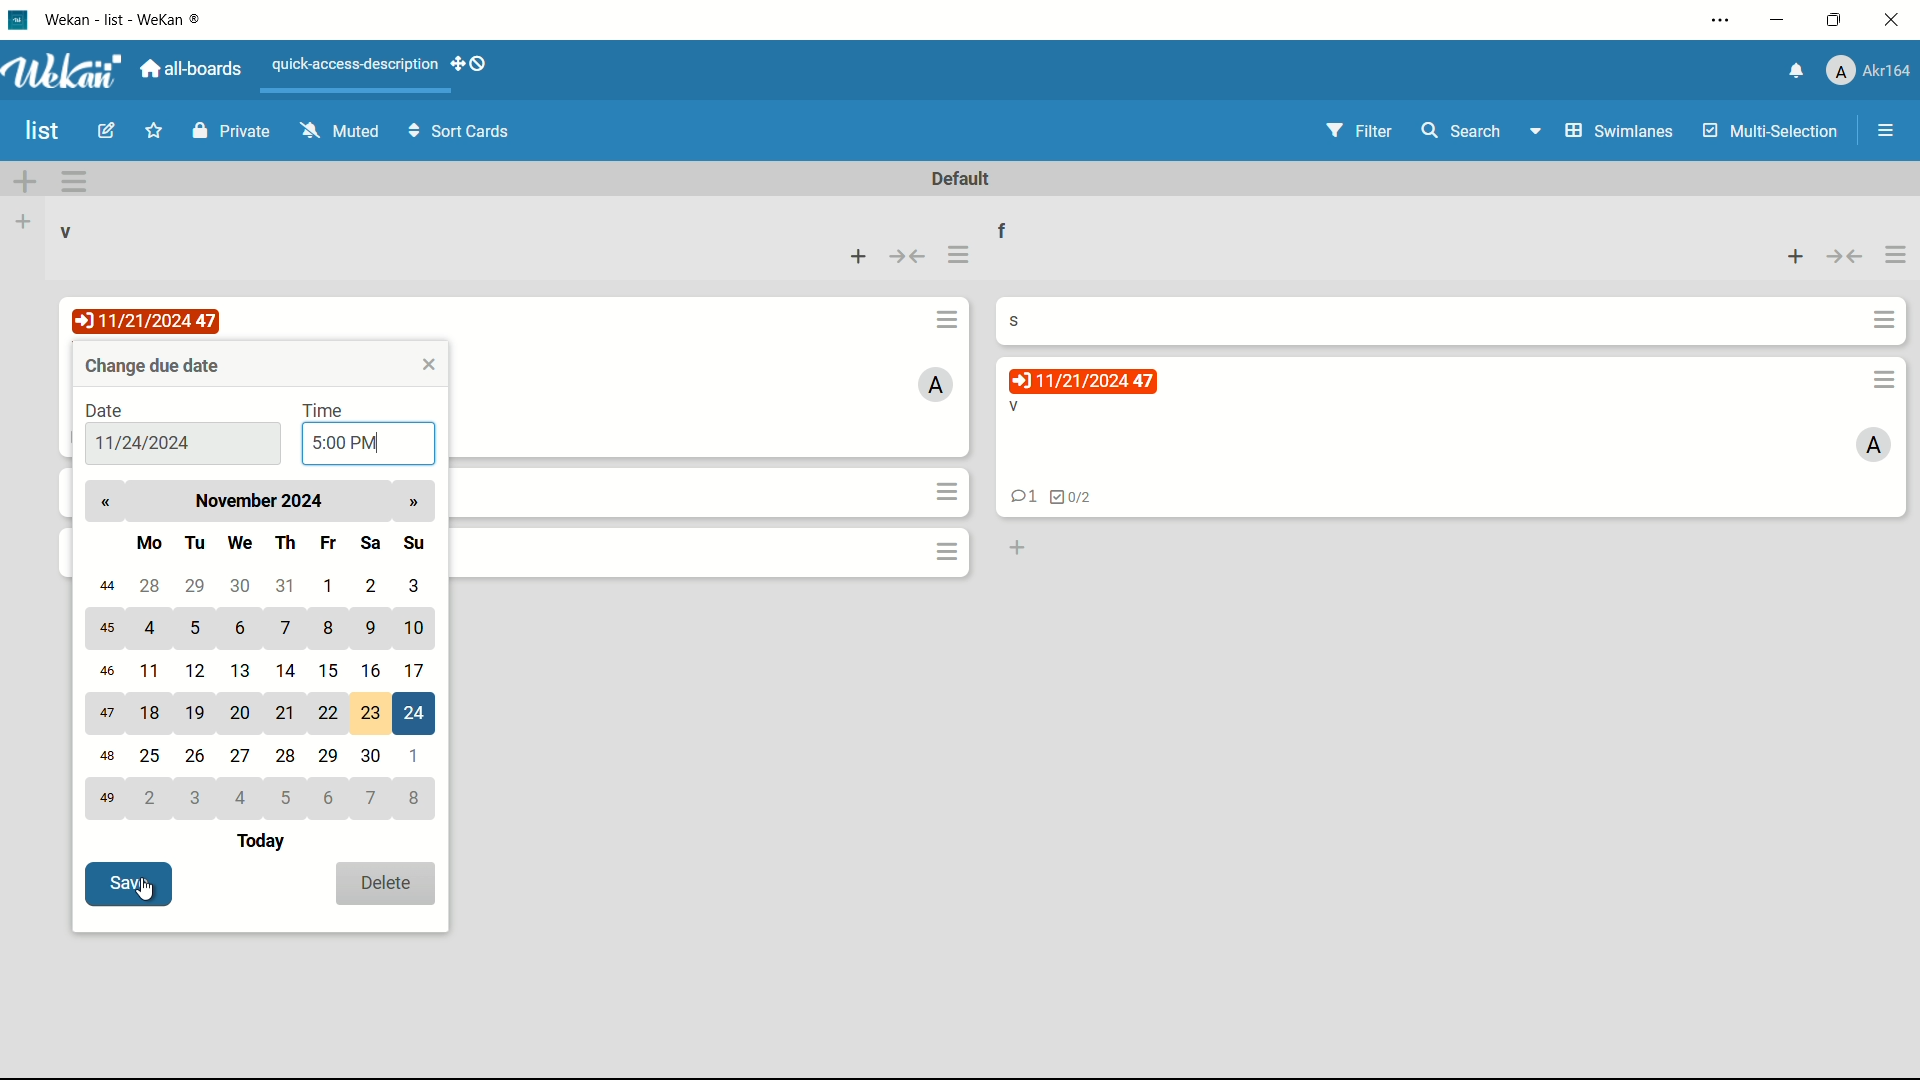 Image resolution: width=1920 pixels, height=1080 pixels. What do you see at coordinates (947, 551) in the screenshot?
I see `card actions` at bounding box center [947, 551].